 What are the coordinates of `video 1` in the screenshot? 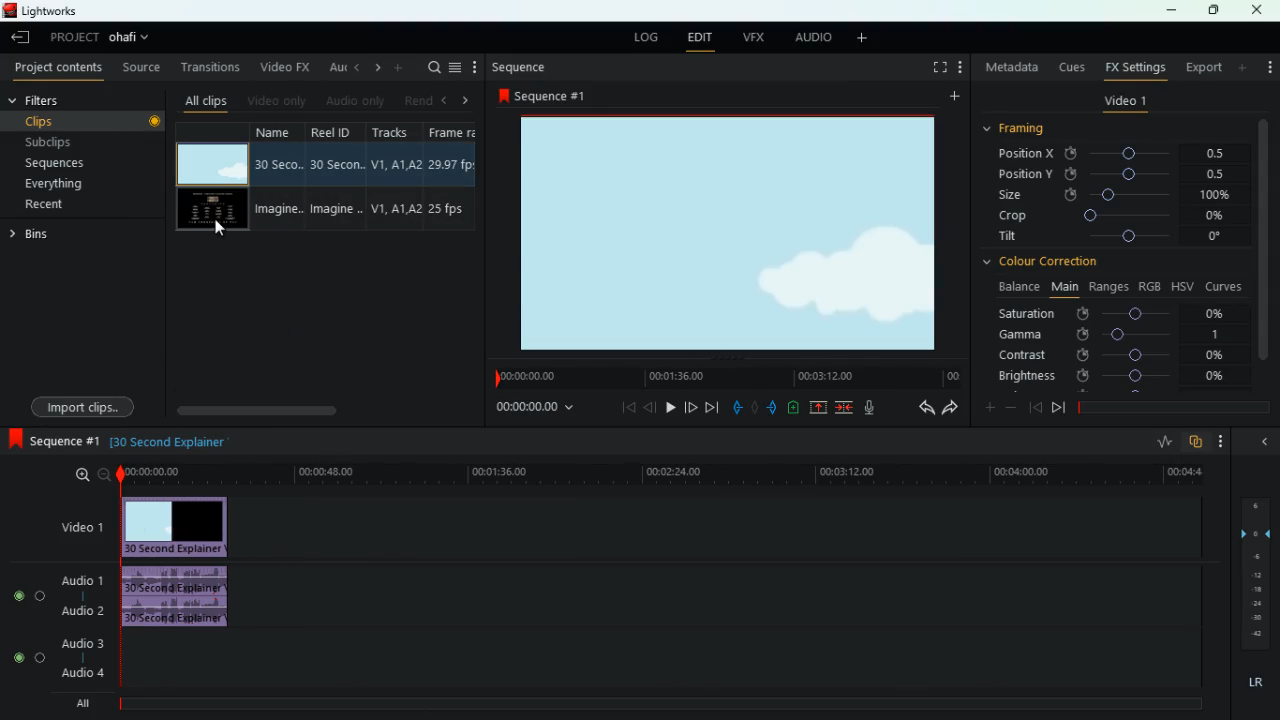 It's located at (1125, 104).